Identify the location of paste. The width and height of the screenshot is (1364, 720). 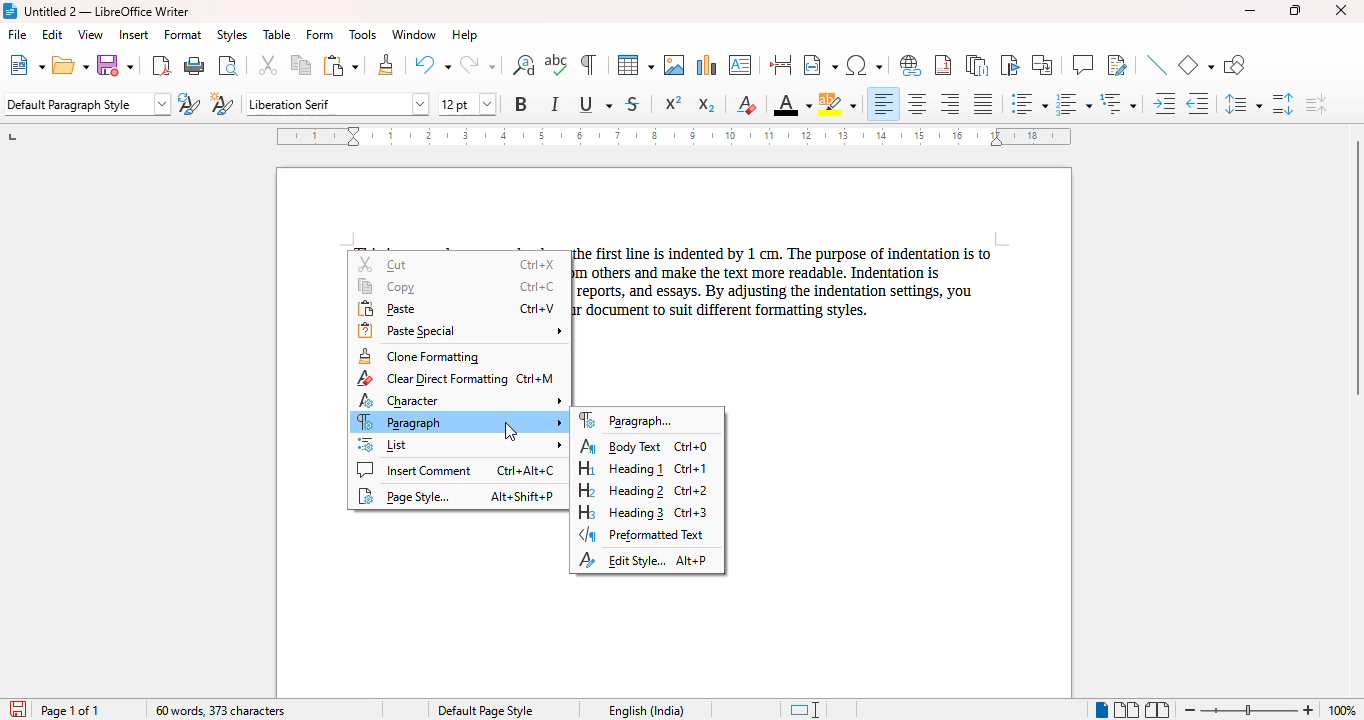
(341, 66).